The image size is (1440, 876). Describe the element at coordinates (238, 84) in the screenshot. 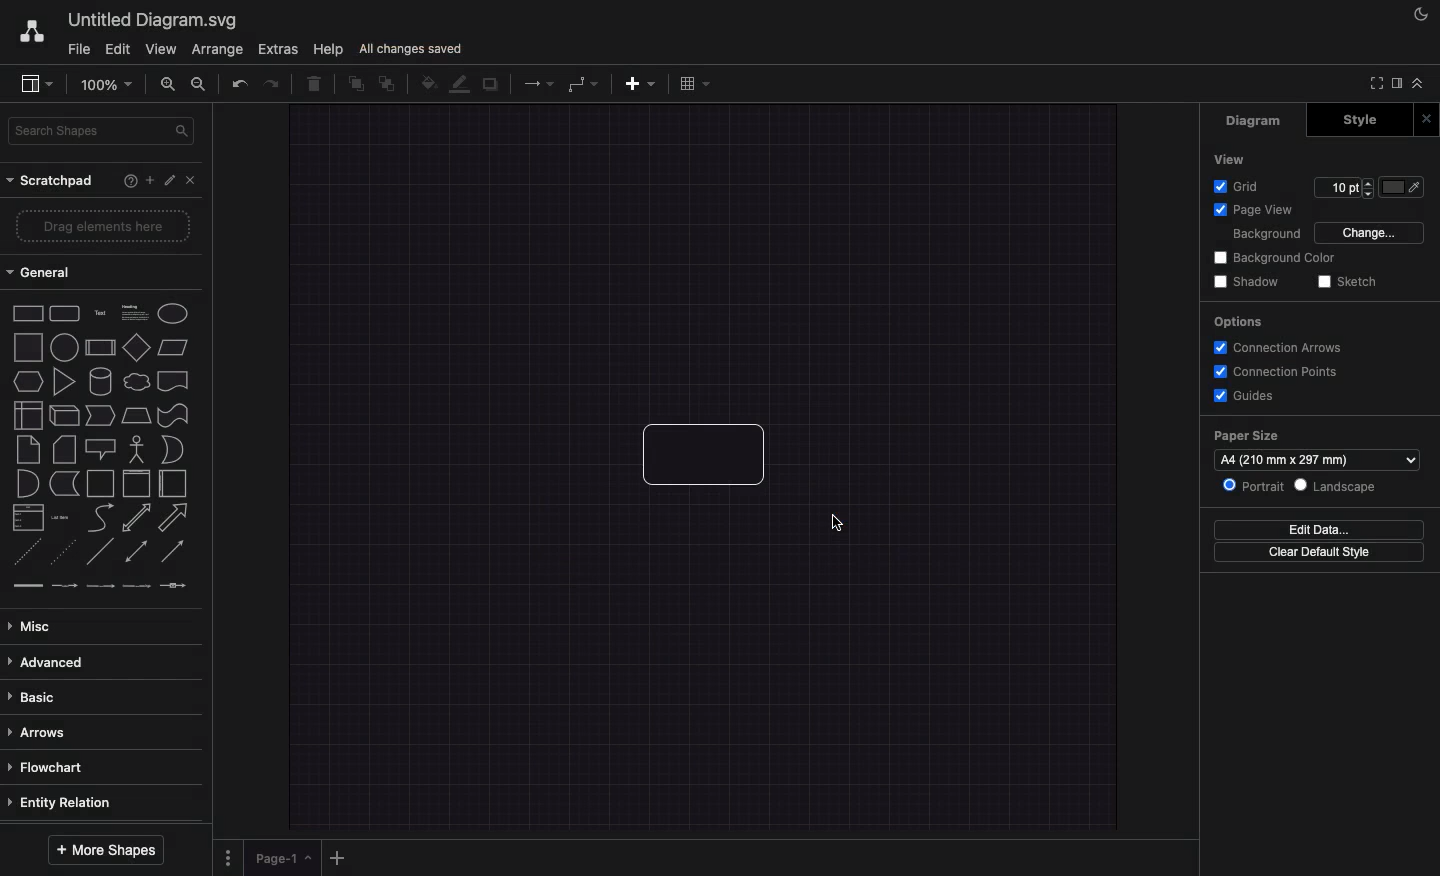

I see `Undo` at that location.